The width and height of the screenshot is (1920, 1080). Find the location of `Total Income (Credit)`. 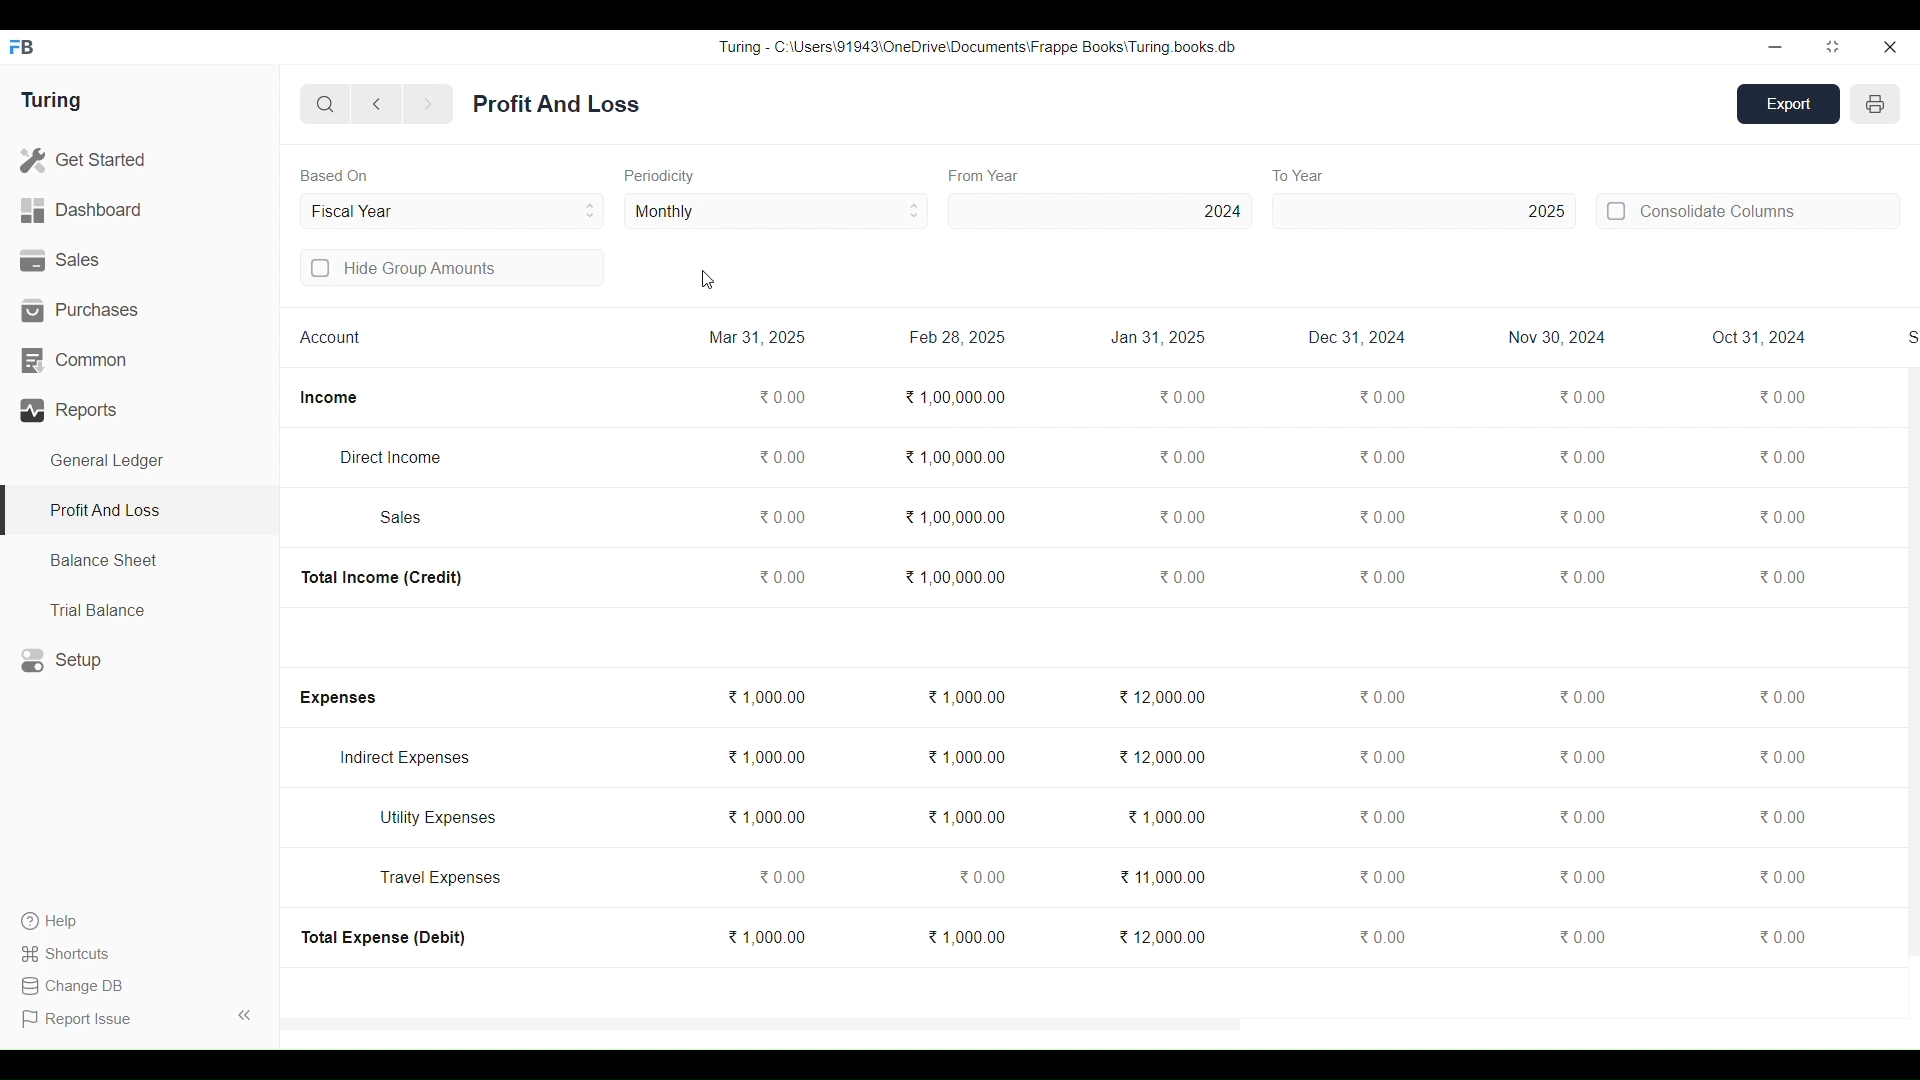

Total Income (Credit) is located at coordinates (383, 578).